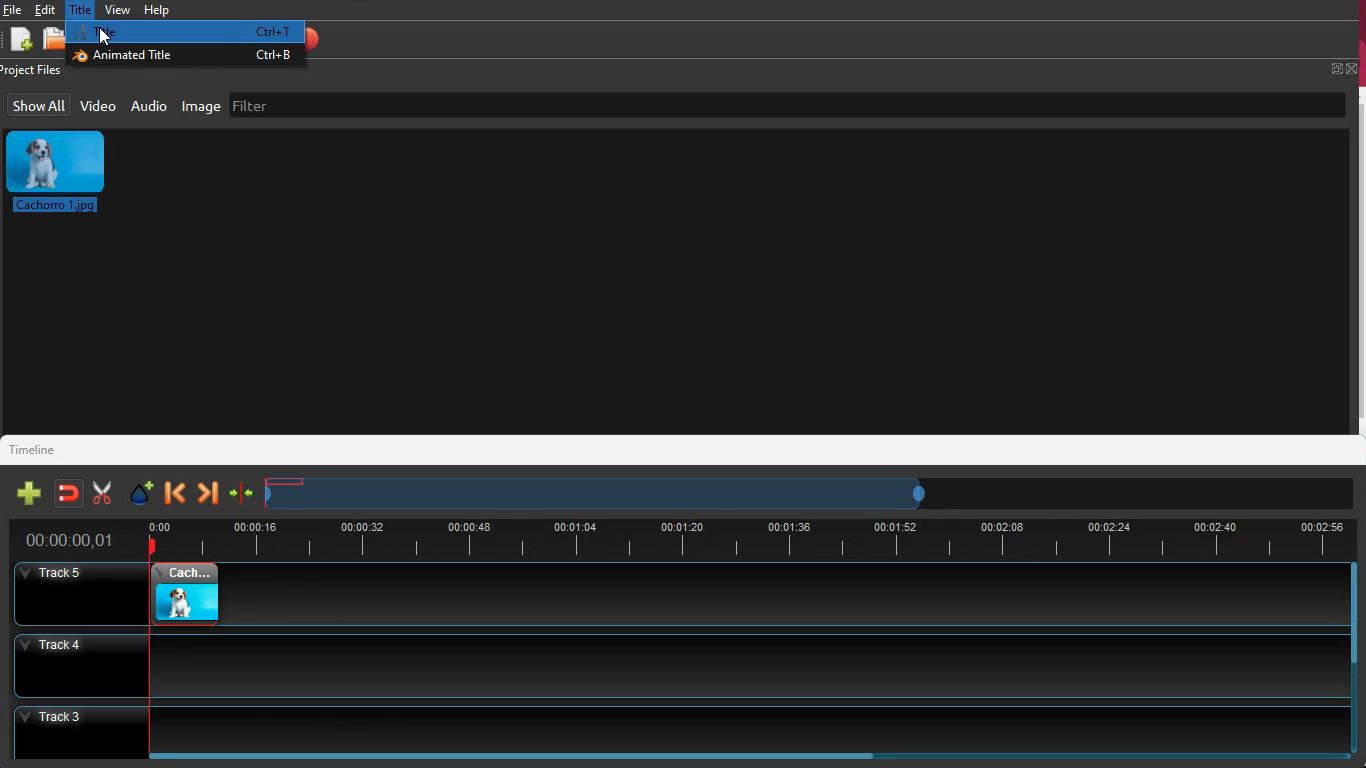  Describe the element at coordinates (185, 33) in the screenshot. I see `title` at that location.